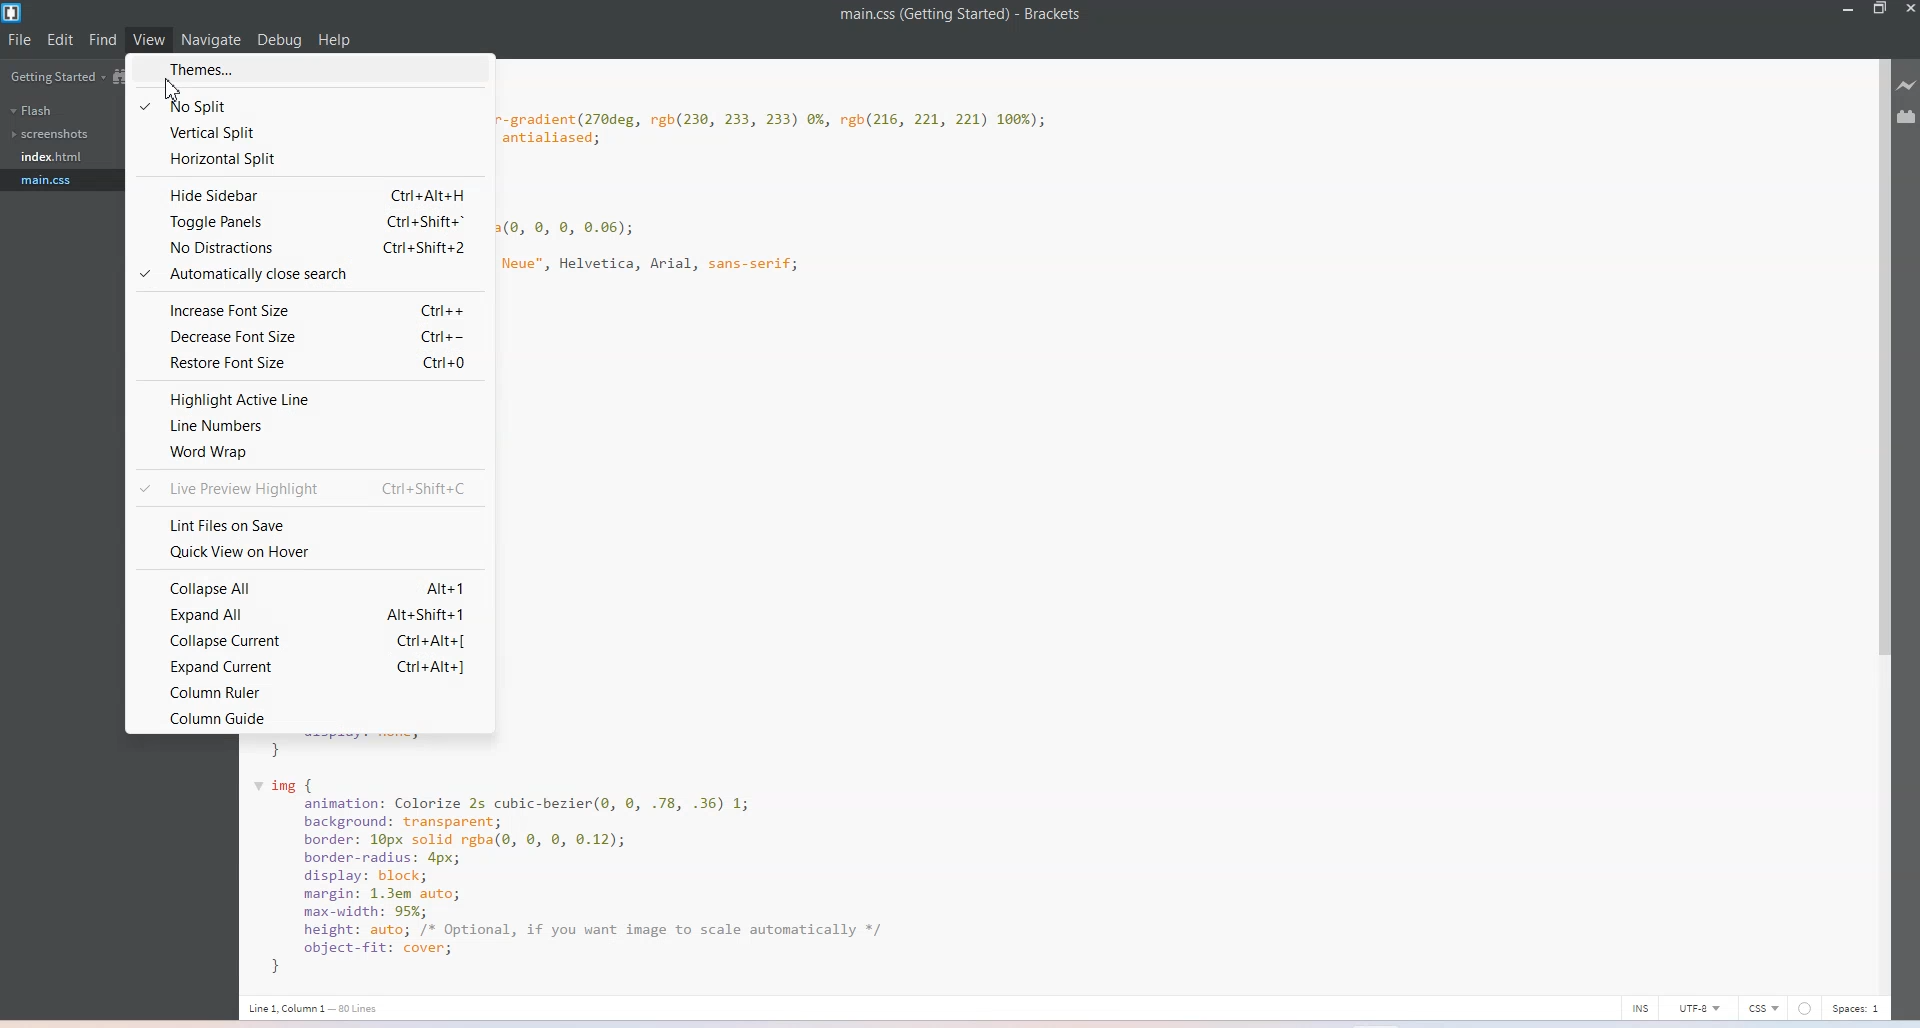 The height and width of the screenshot is (1028, 1920). Describe the element at coordinates (321, 1008) in the screenshot. I see `Text 3 ` at that location.